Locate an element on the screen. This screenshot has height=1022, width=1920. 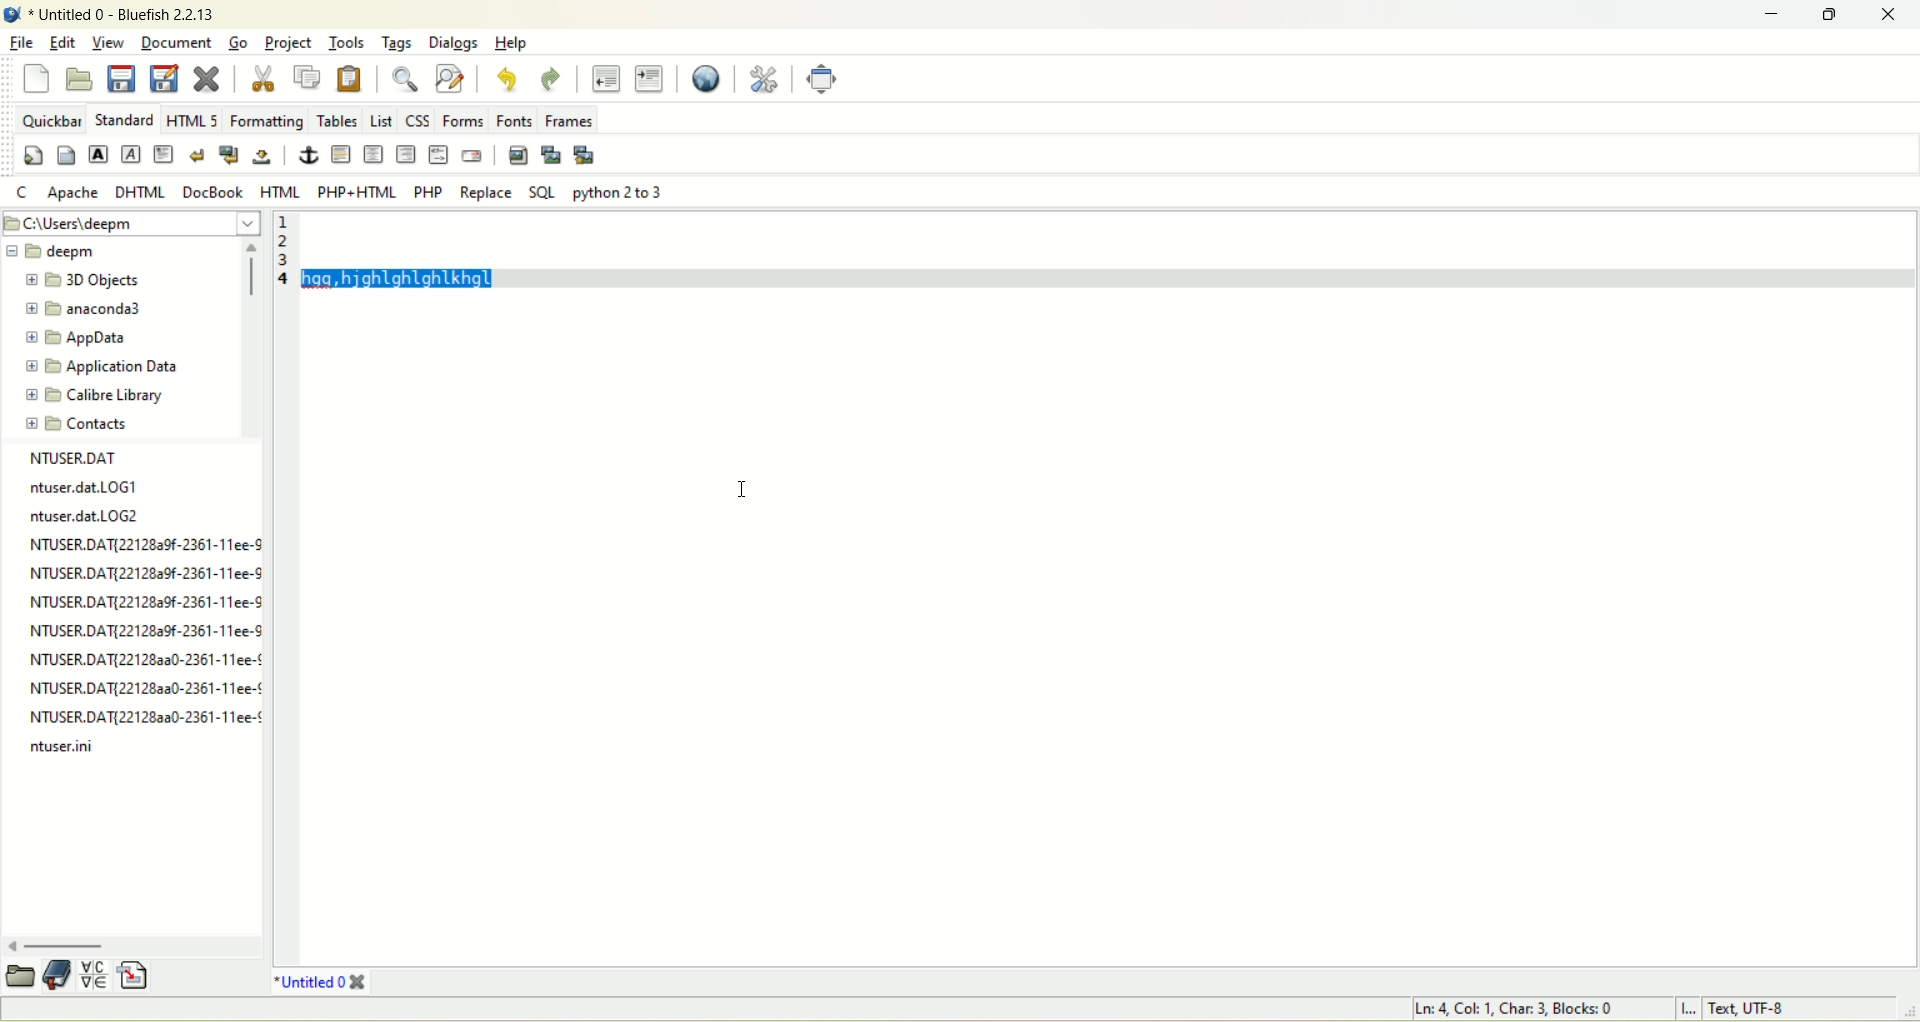
undo is located at coordinates (505, 79).